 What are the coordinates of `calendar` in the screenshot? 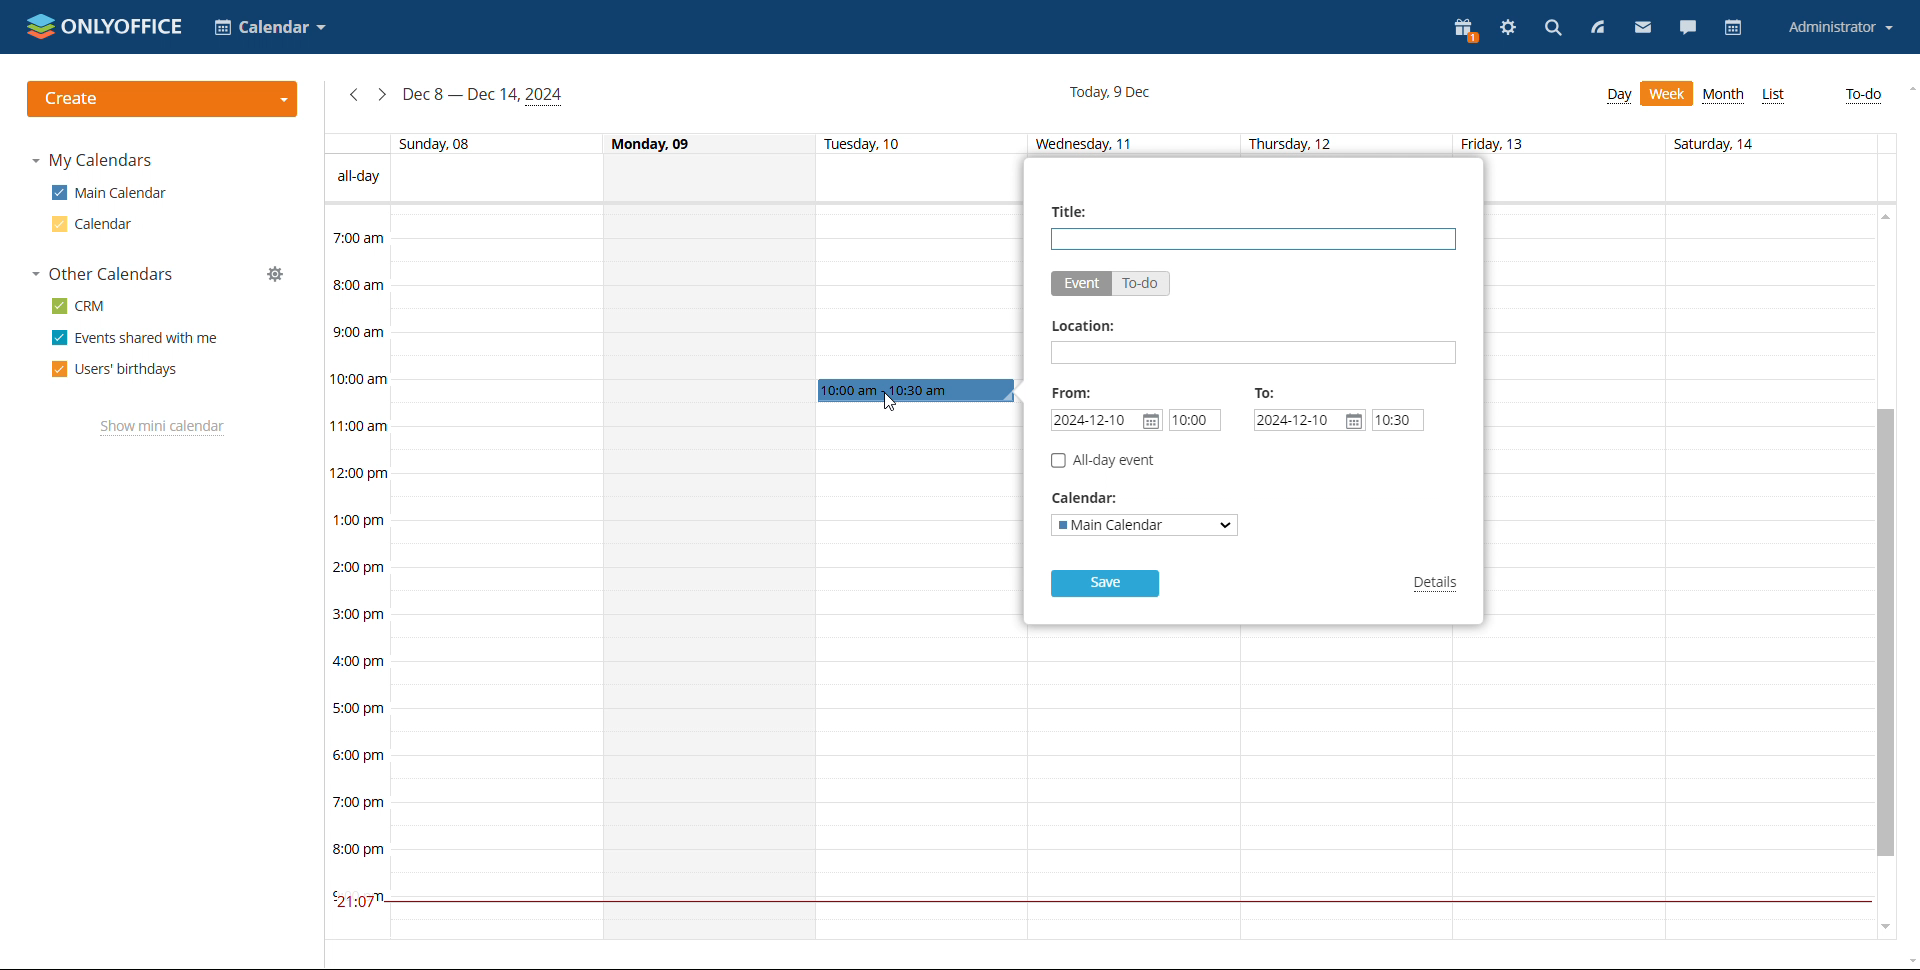 It's located at (1733, 29).